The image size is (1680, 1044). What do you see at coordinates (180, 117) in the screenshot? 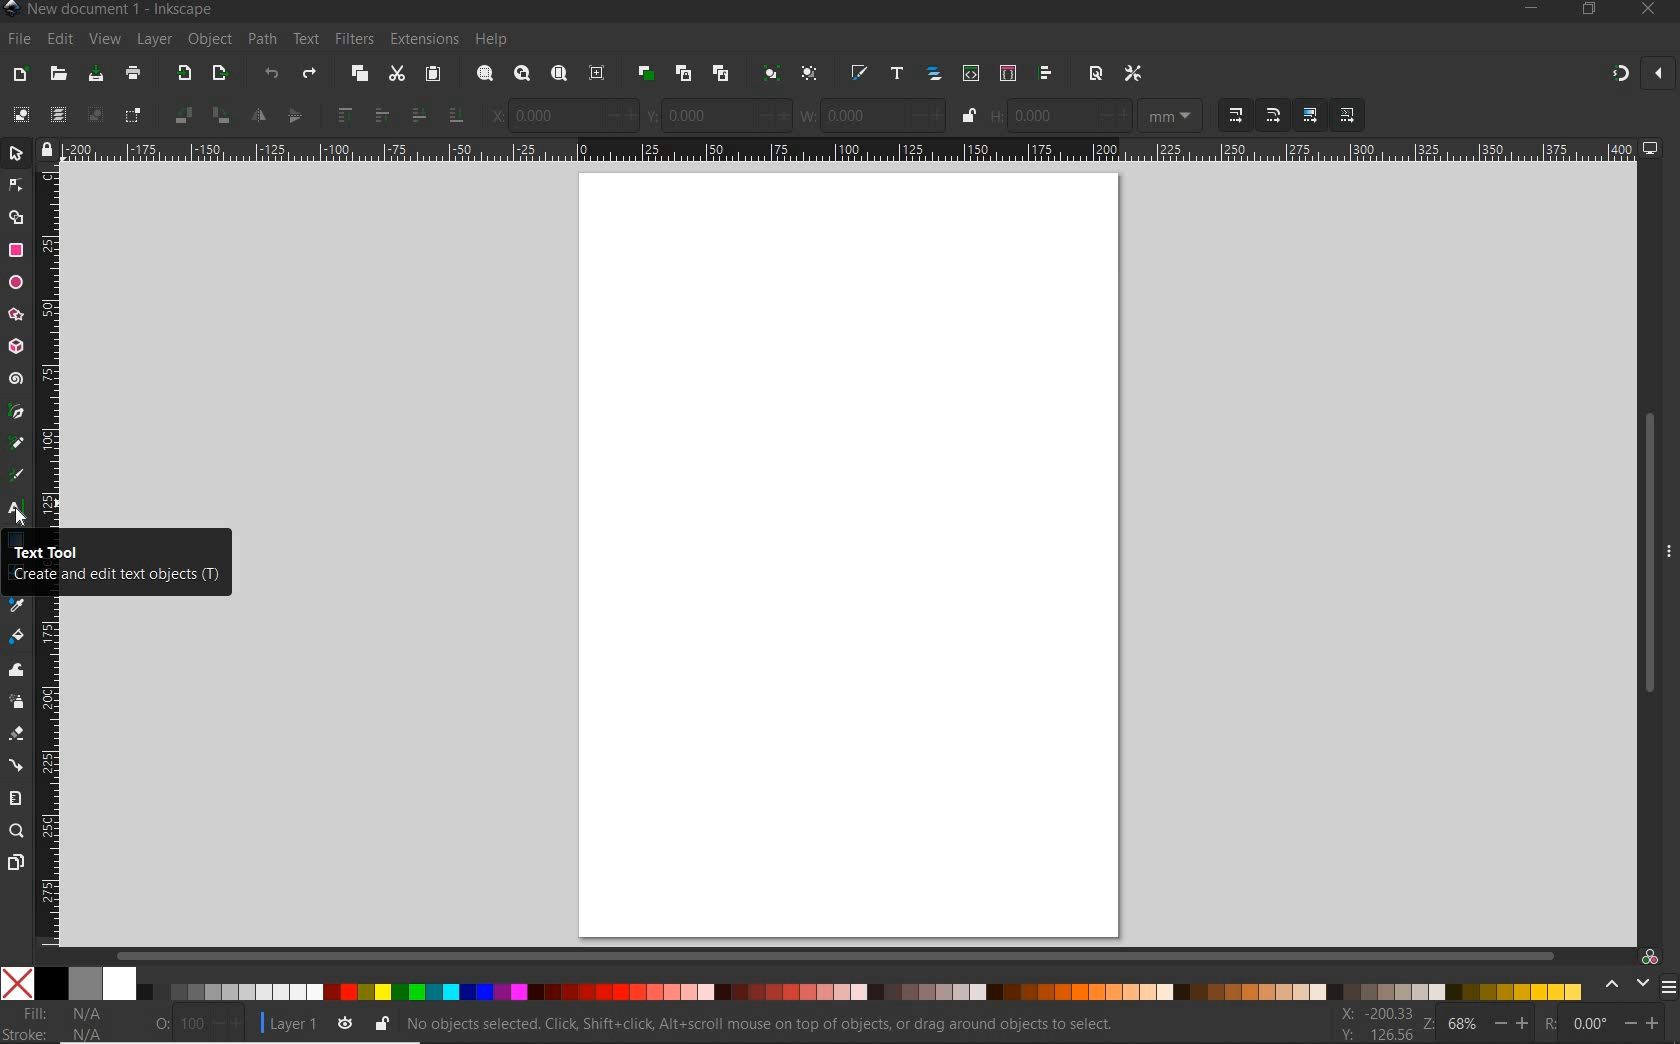
I see `object rotate` at bounding box center [180, 117].